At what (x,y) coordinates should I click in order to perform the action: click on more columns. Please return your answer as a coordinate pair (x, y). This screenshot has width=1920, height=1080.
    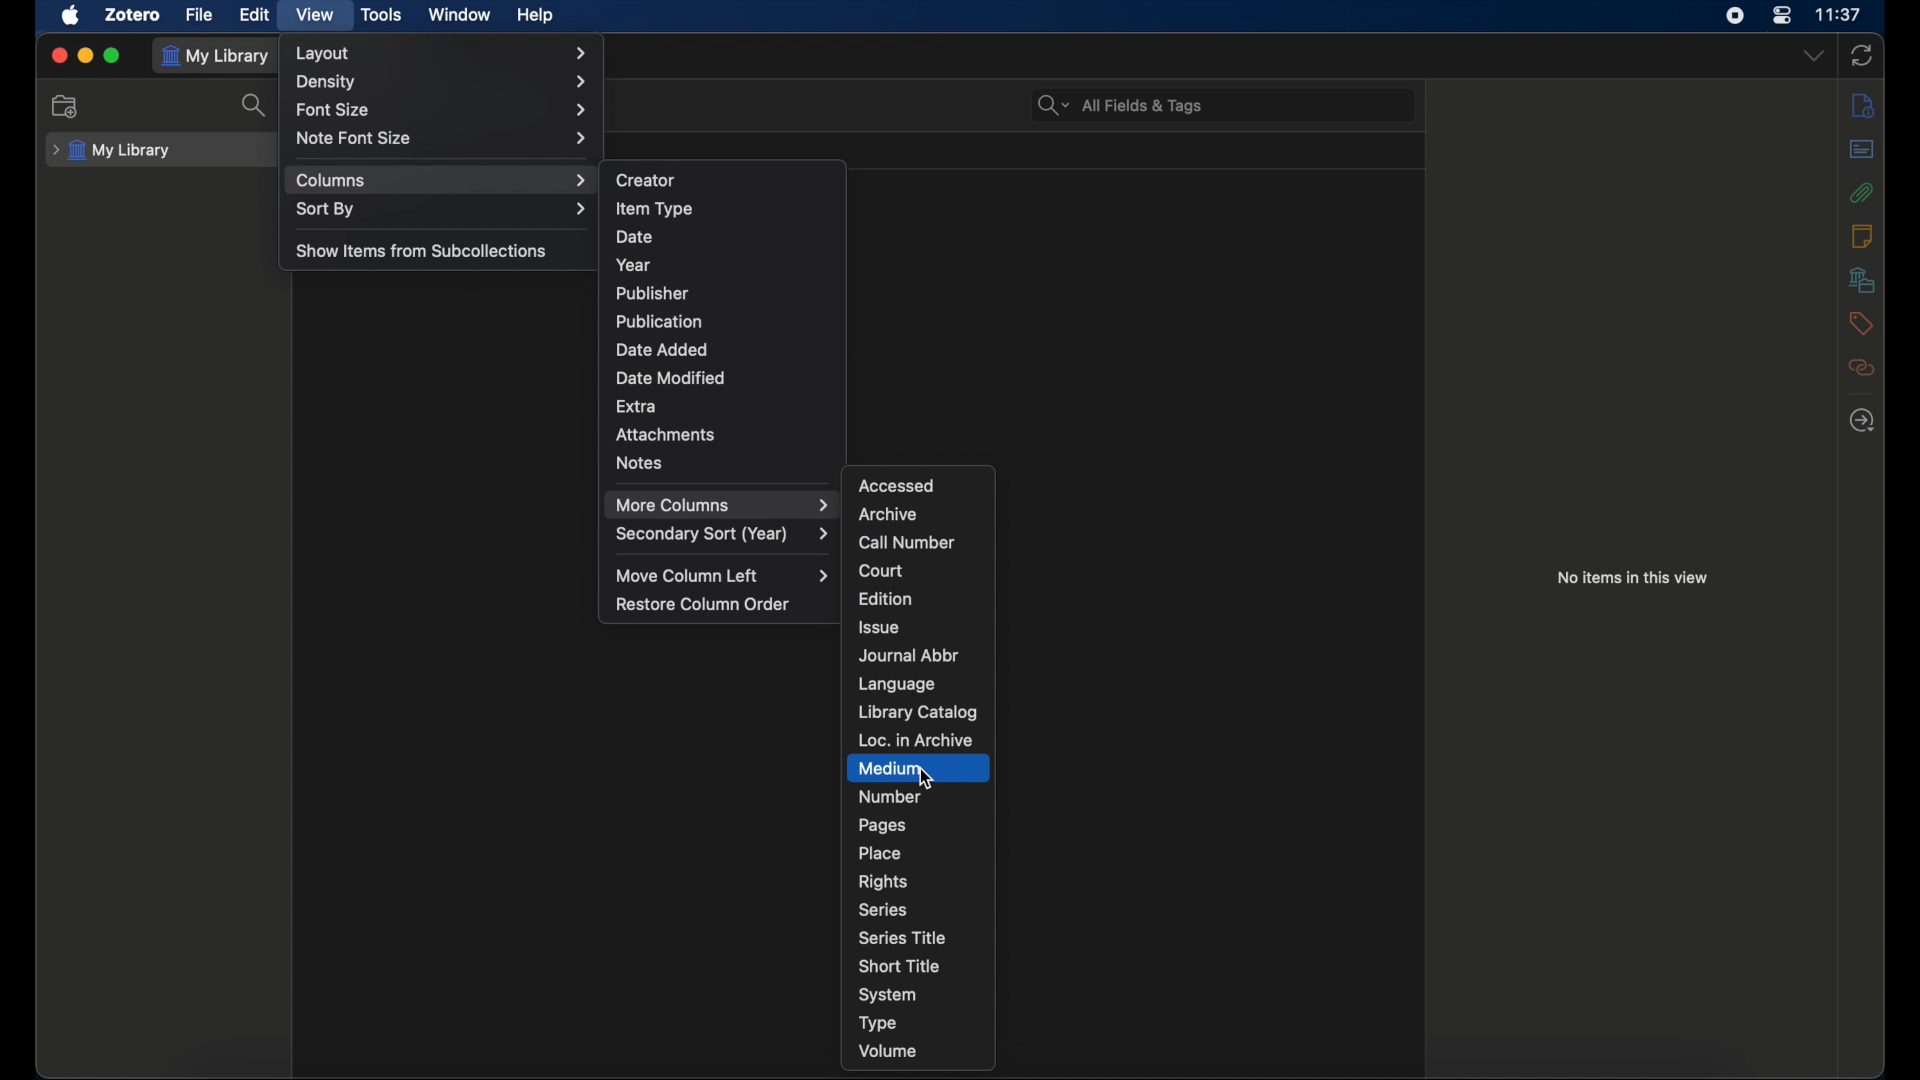
    Looking at the image, I should click on (722, 505).